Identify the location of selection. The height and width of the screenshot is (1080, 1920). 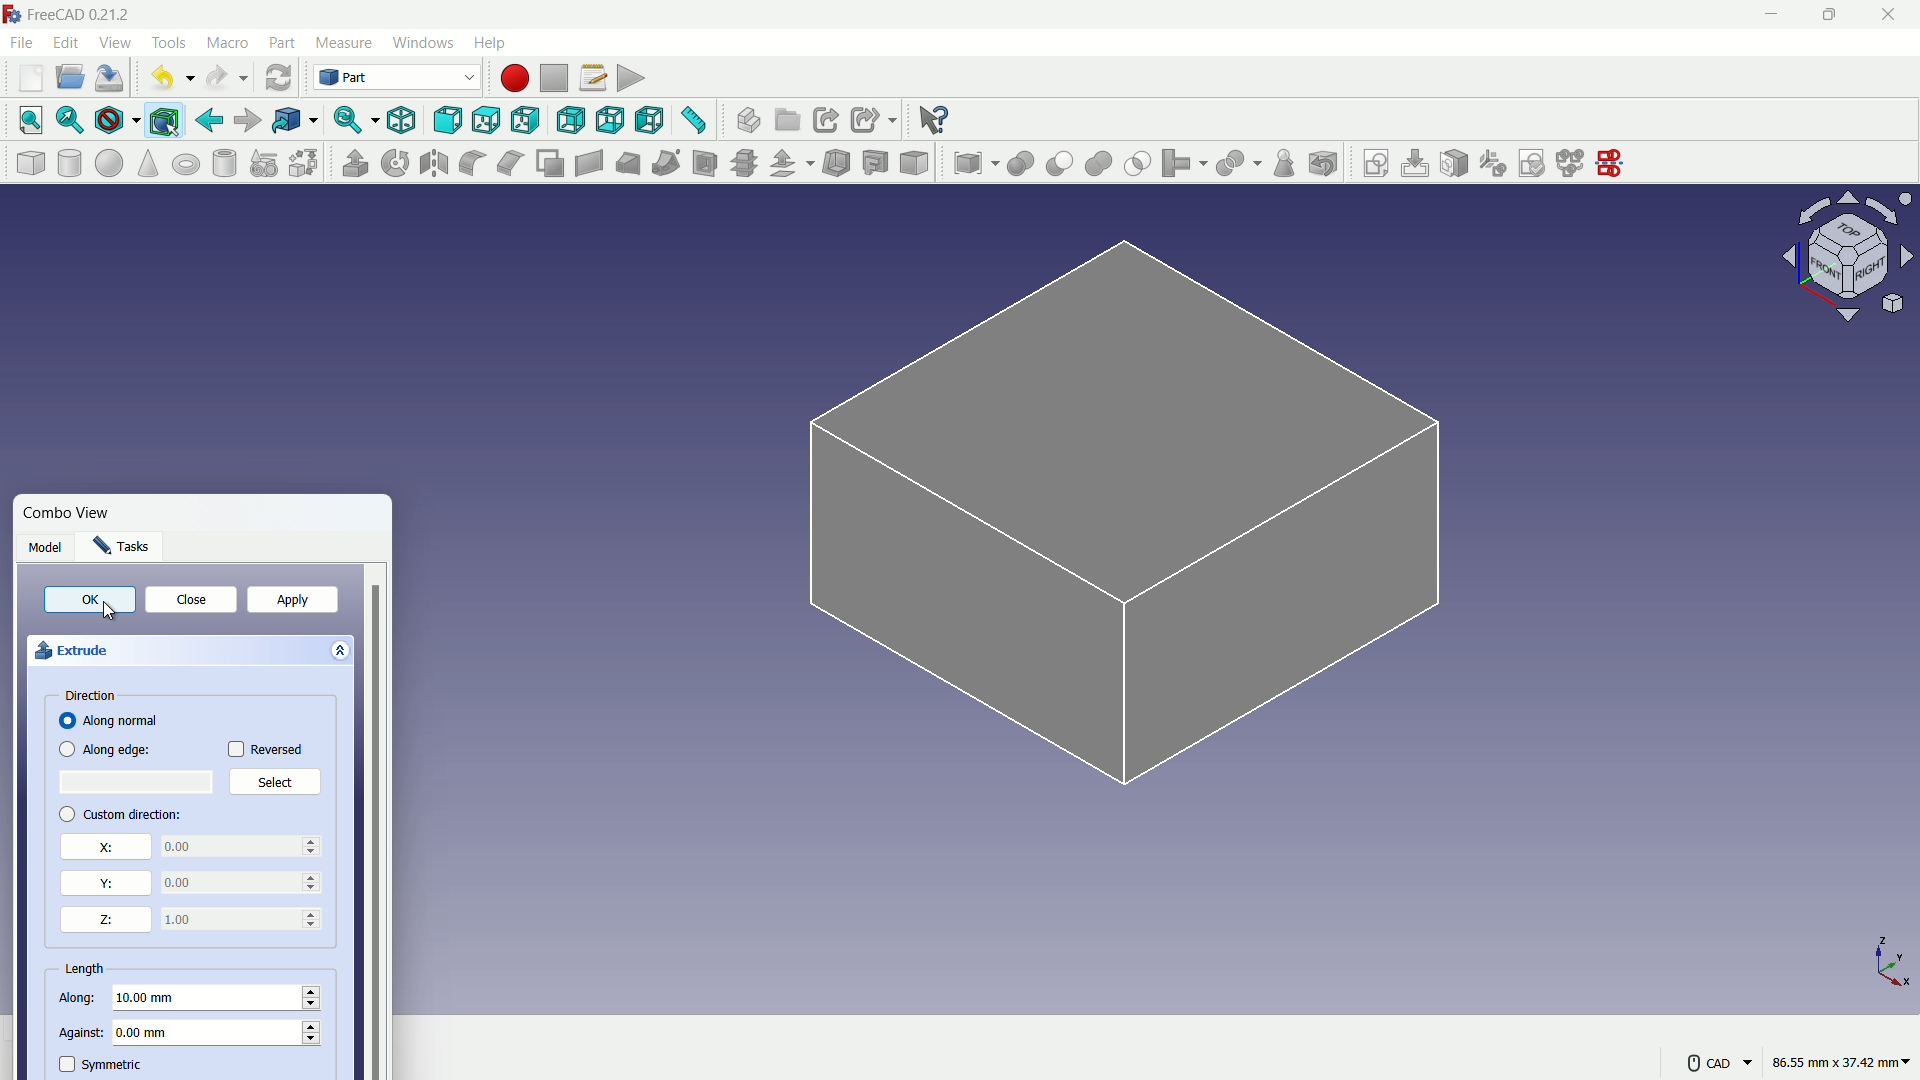
(1138, 164).